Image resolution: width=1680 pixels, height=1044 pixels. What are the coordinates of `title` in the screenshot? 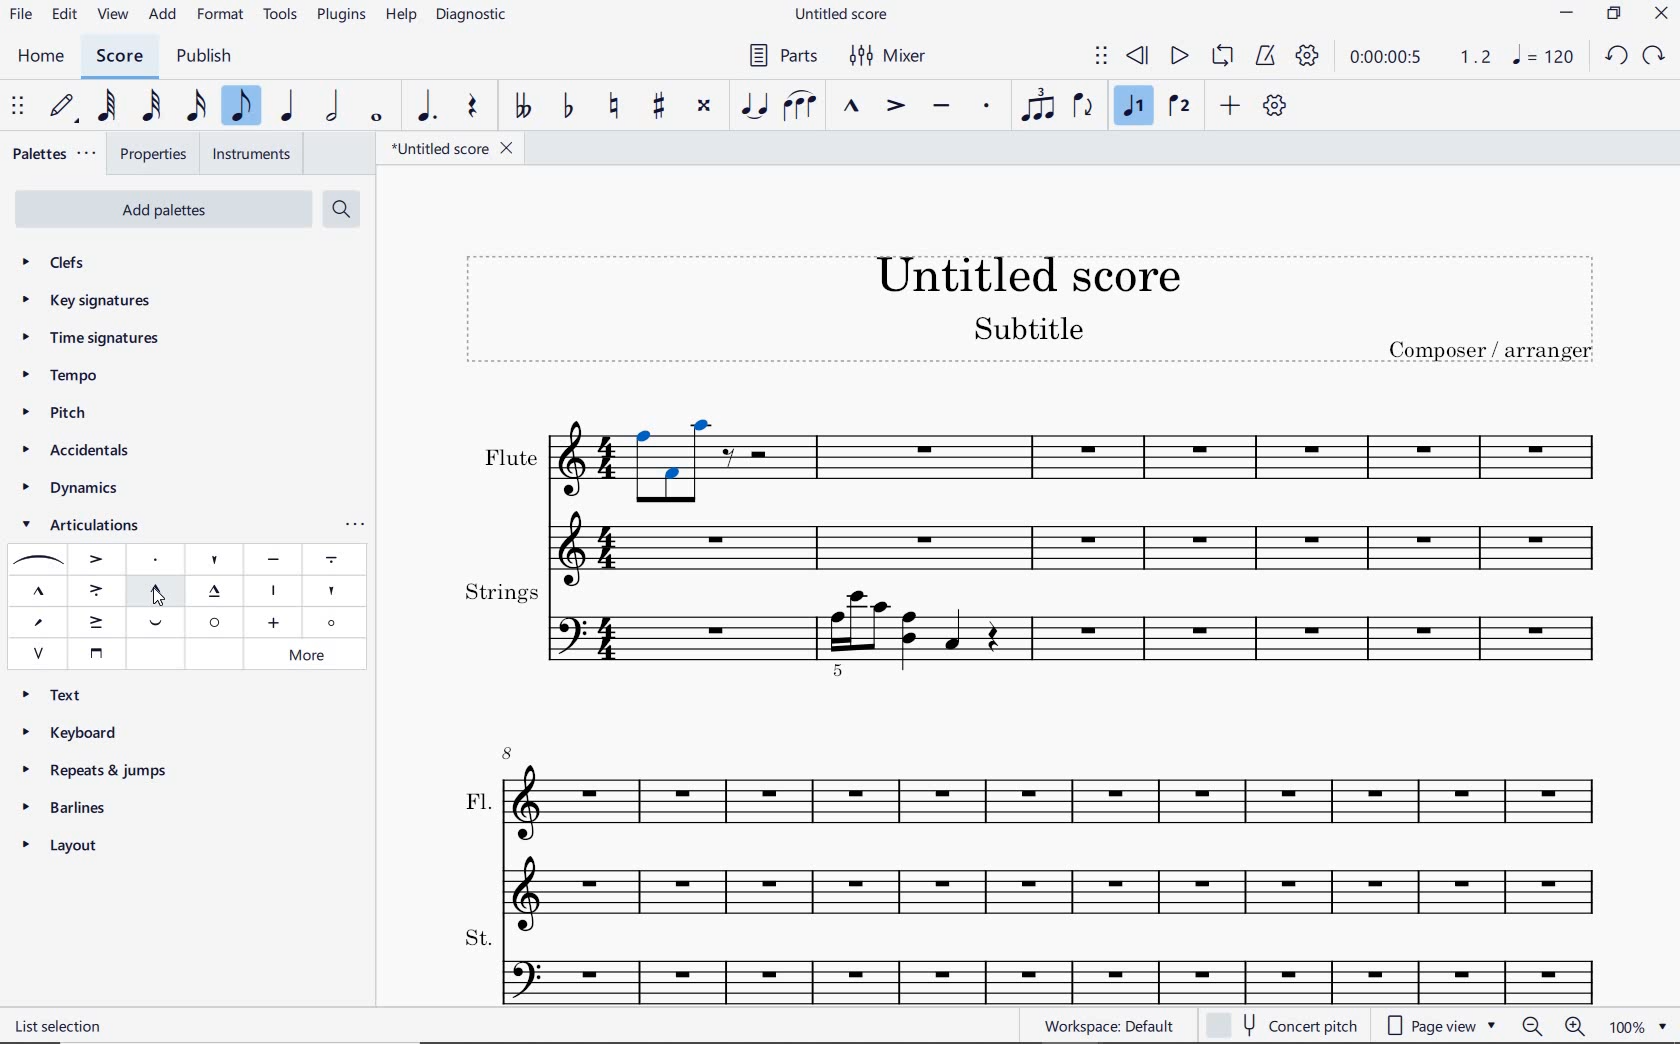 It's located at (1036, 316).